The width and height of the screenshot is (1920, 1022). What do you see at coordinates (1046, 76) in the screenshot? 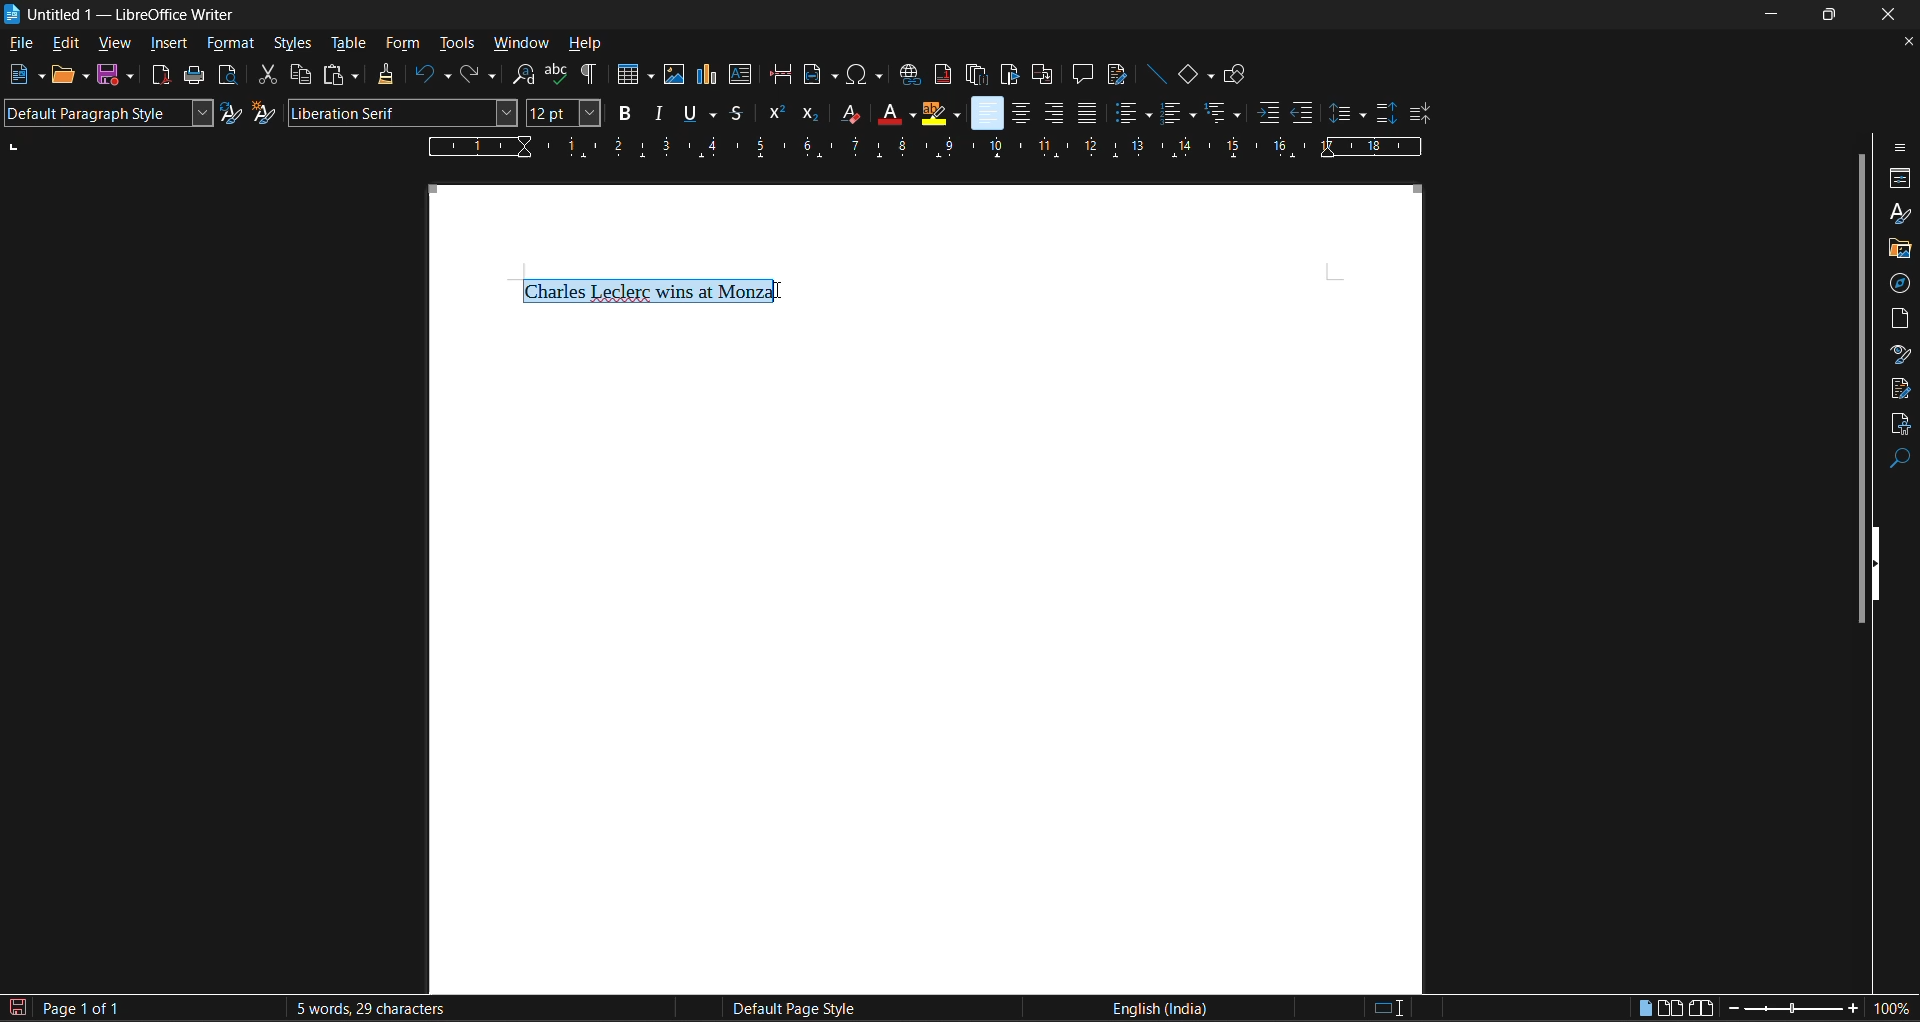
I see `insert cross reference` at bounding box center [1046, 76].